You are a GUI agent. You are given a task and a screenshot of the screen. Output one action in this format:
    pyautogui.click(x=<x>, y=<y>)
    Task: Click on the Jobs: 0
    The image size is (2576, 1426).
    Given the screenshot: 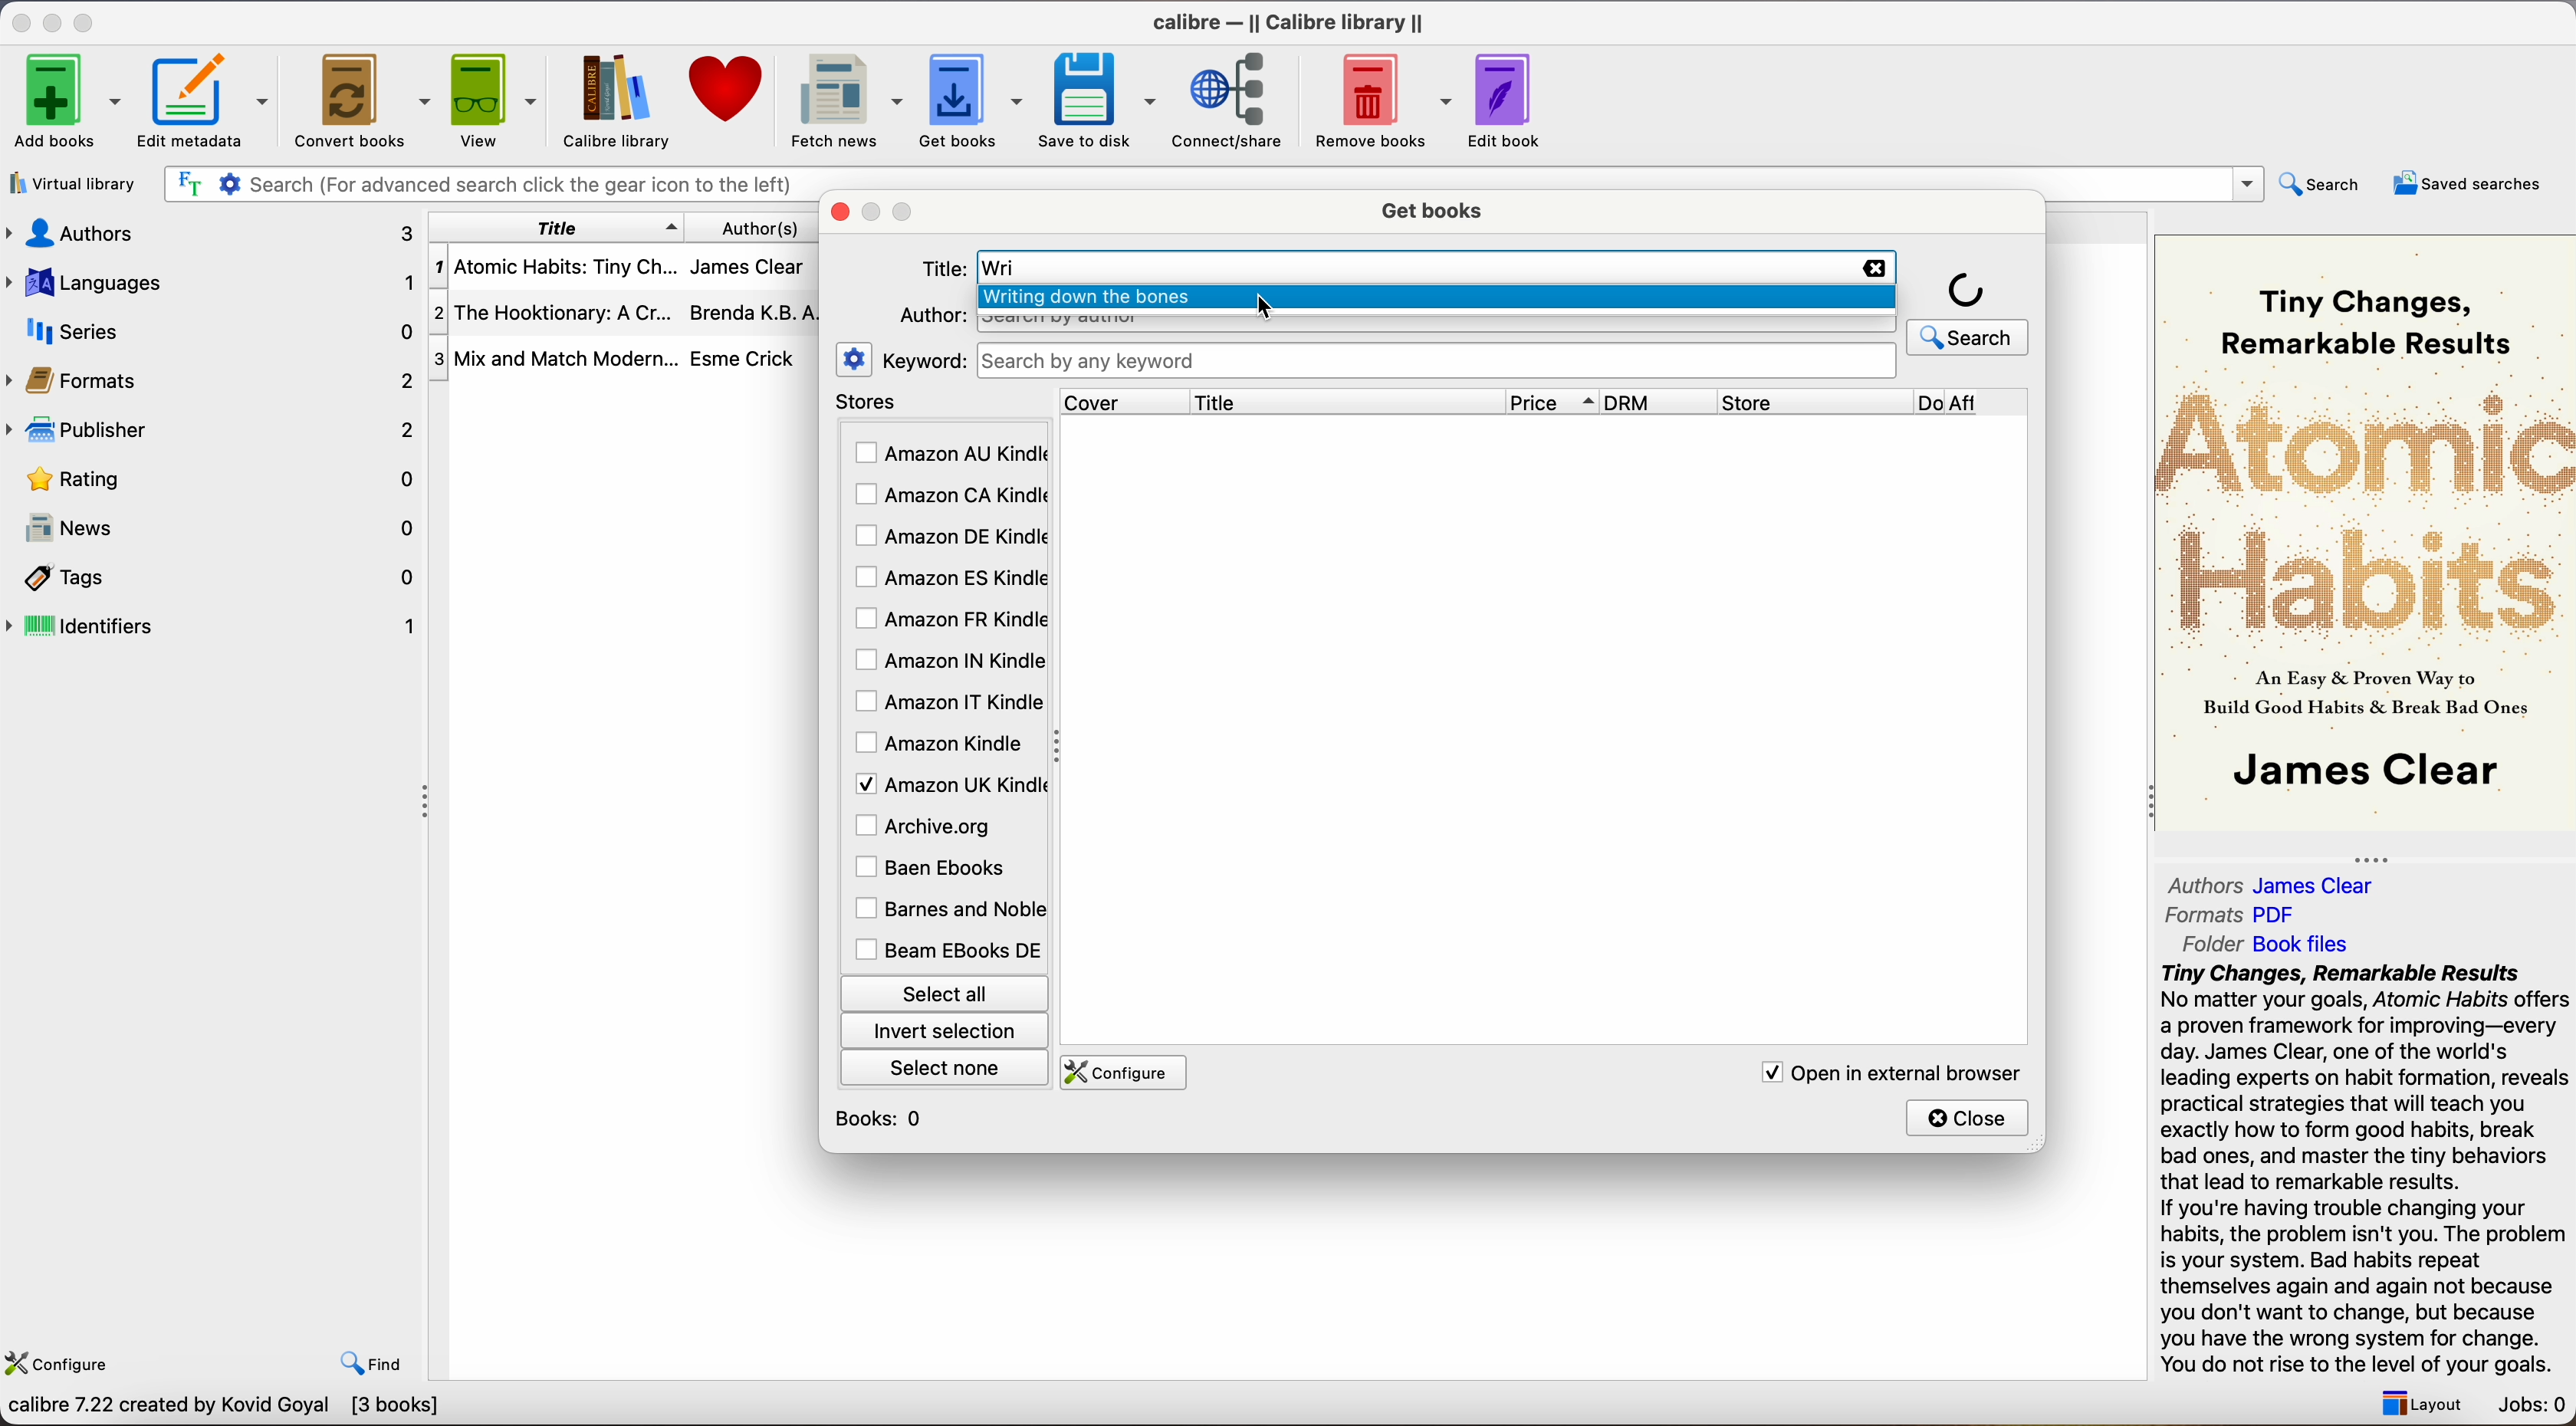 What is the action you would take?
    pyautogui.click(x=2534, y=1407)
    